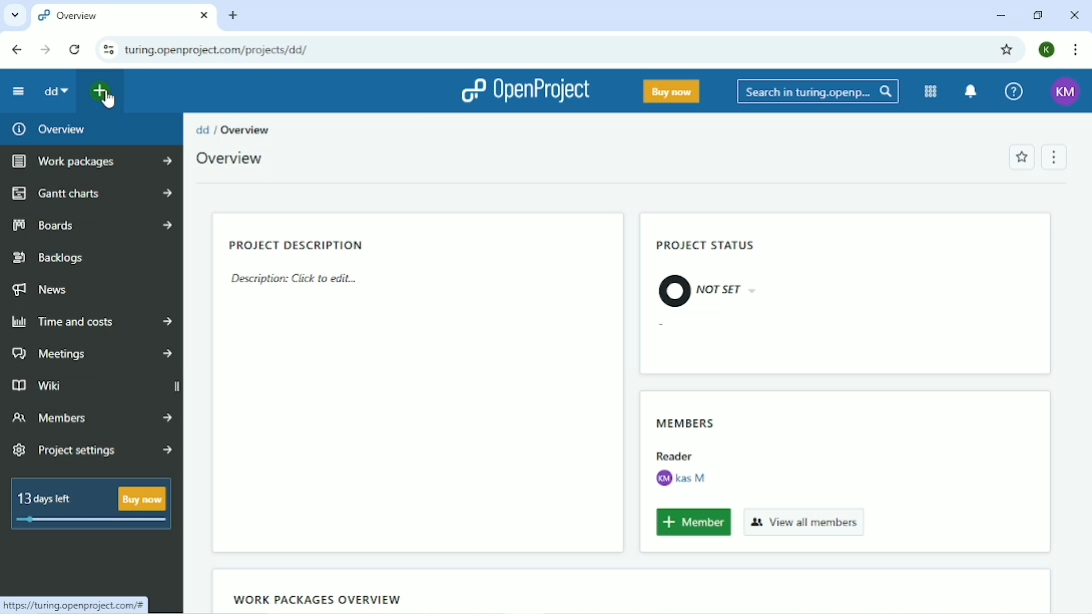  I want to click on Project status, so click(706, 245).